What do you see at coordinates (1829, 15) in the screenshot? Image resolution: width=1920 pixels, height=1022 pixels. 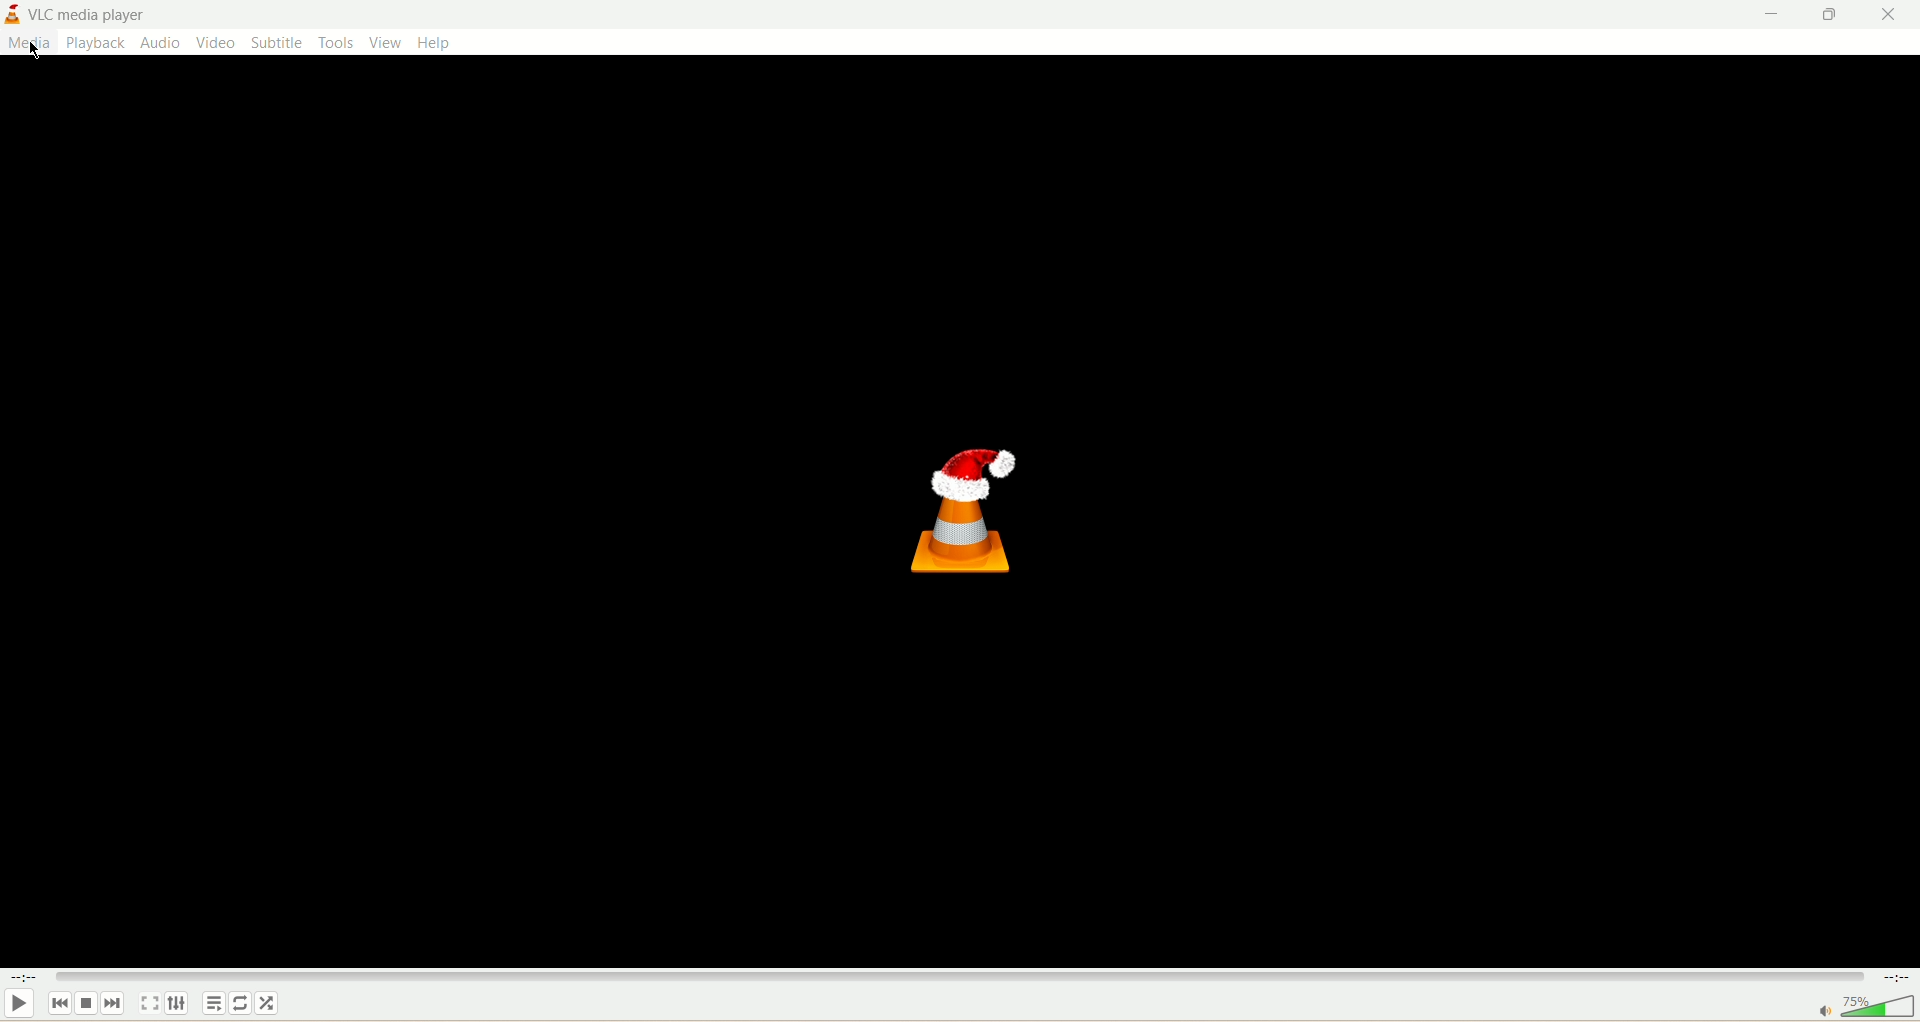 I see `maximize` at bounding box center [1829, 15].